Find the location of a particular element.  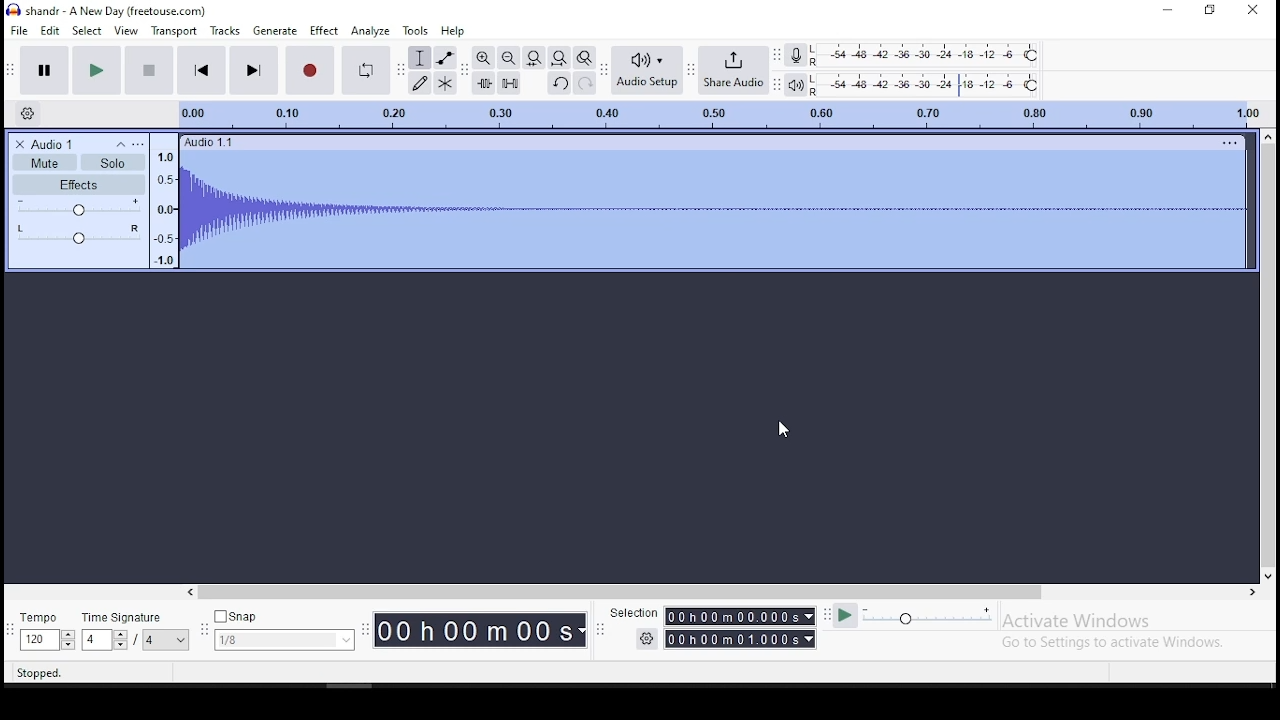

effect is located at coordinates (325, 30).